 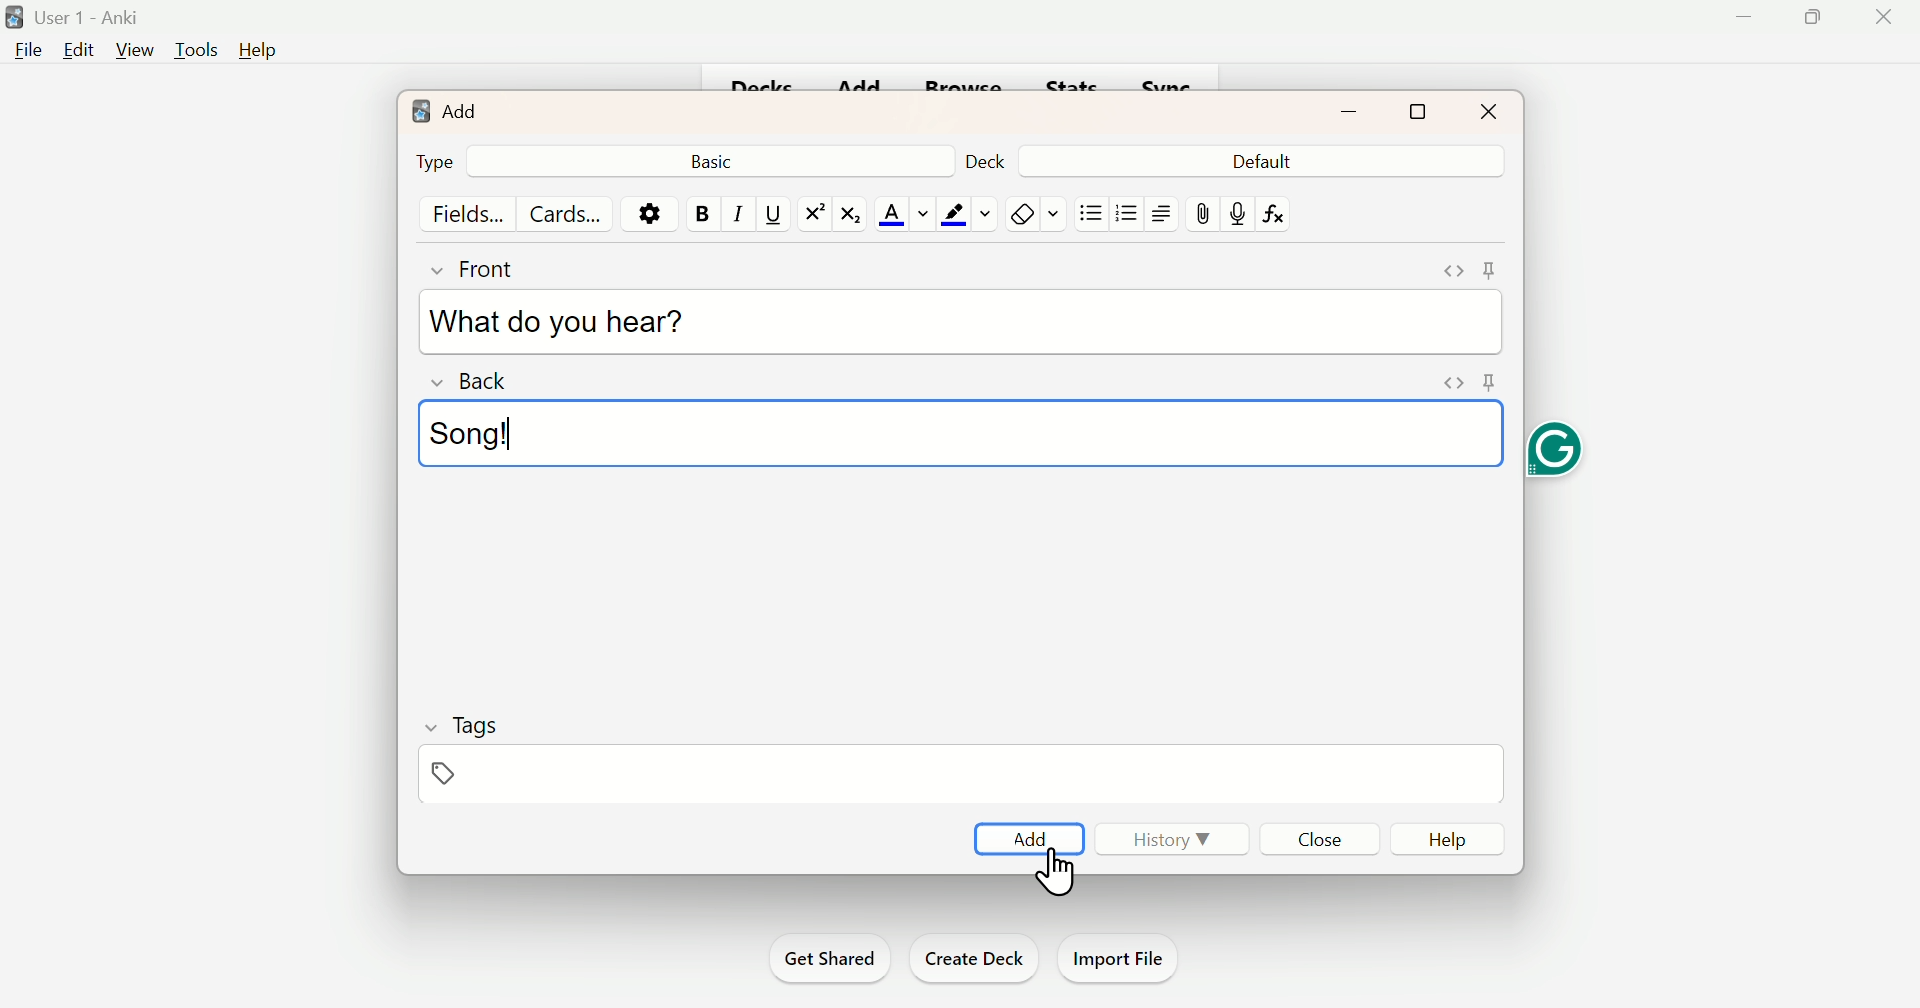 What do you see at coordinates (1281, 213) in the screenshot?
I see `fx` at bounding box center [1281, 213].